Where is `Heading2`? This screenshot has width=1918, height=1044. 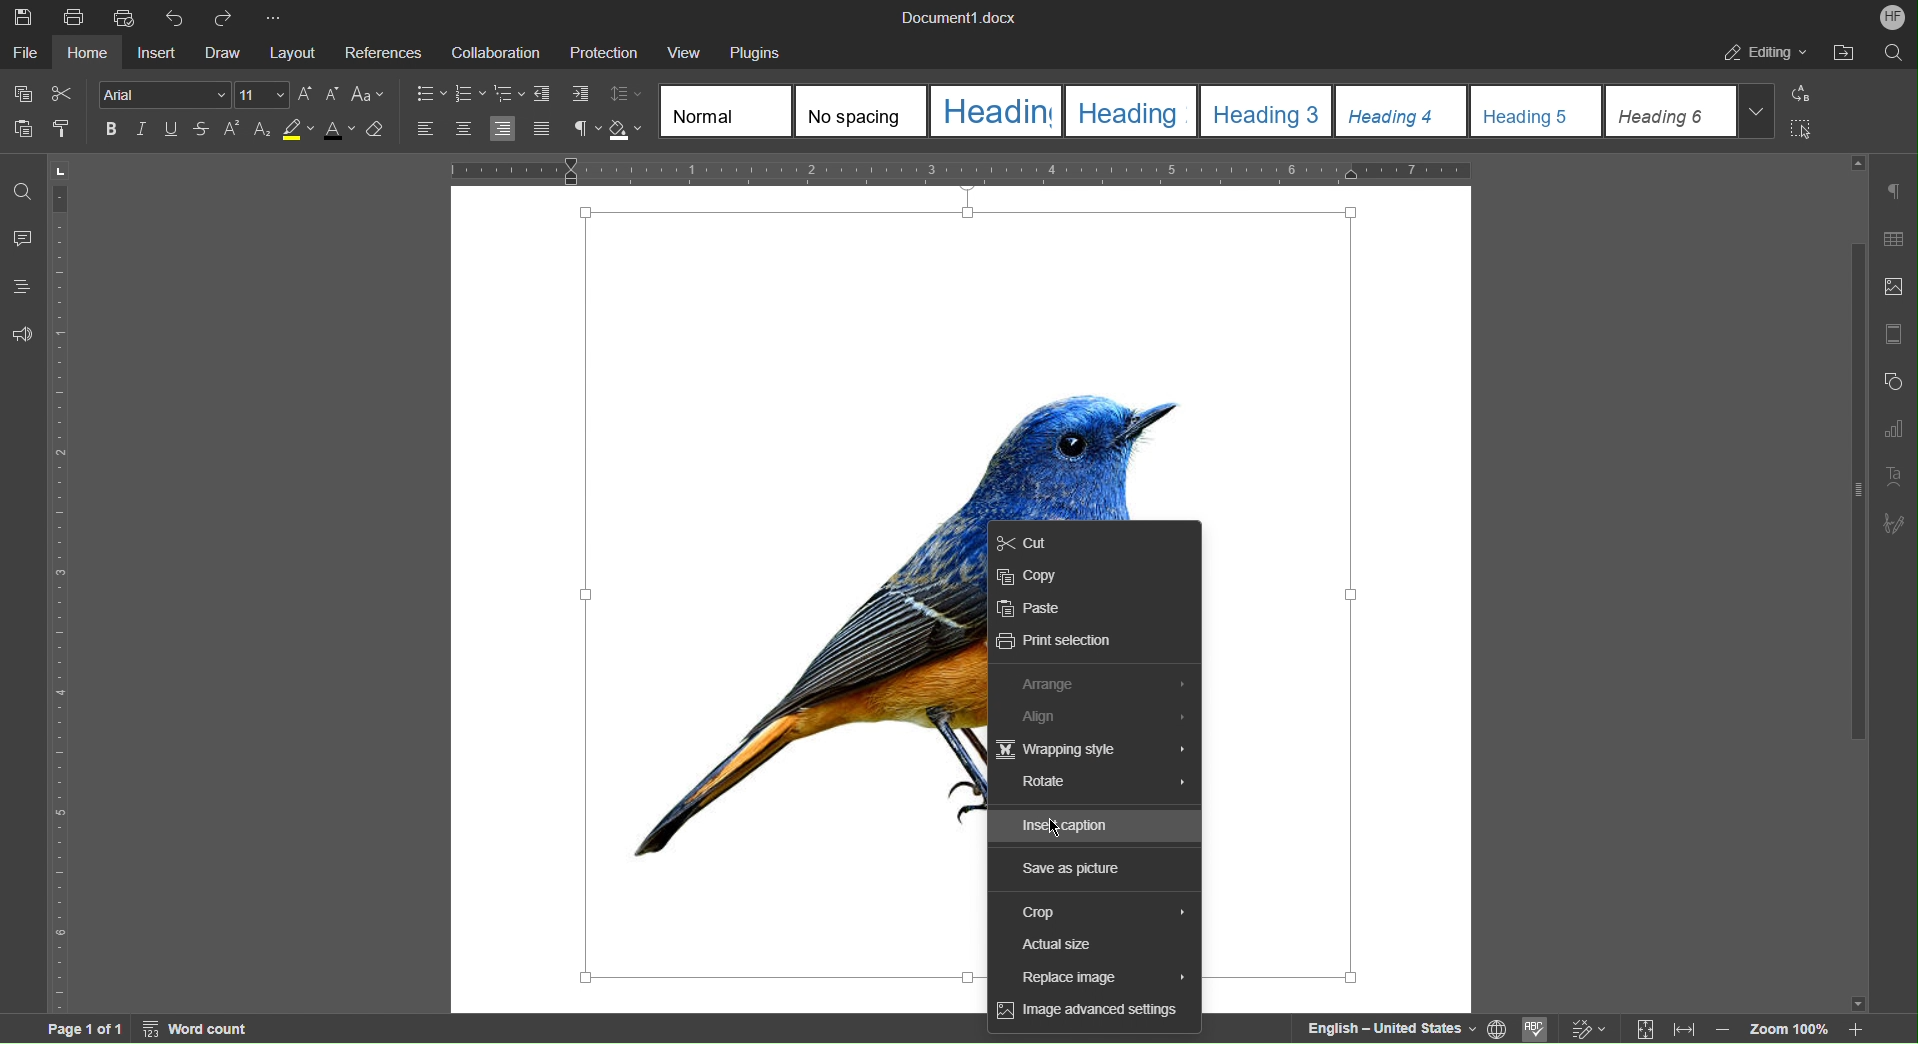 Heading2 is located at coordinates (1130, 109).